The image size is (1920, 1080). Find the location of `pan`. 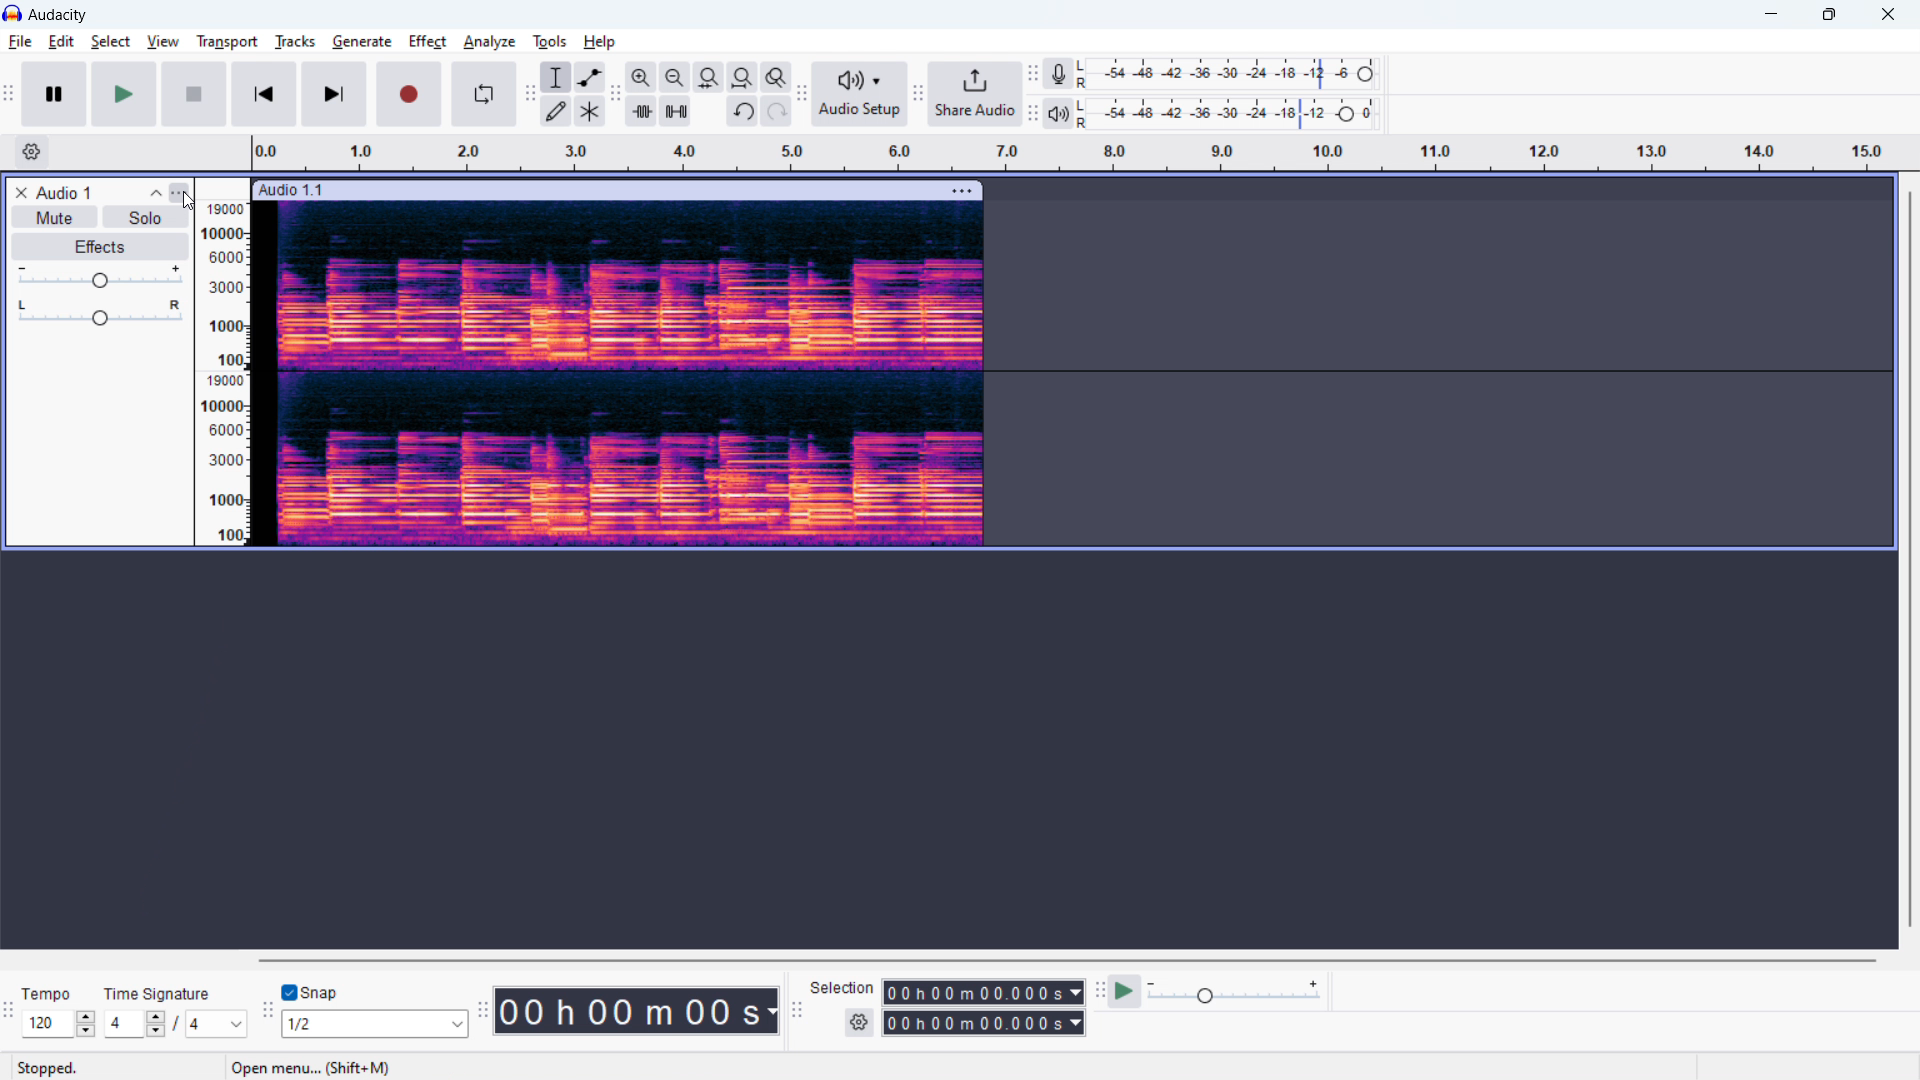

pan is located at coordinates (100, 312).